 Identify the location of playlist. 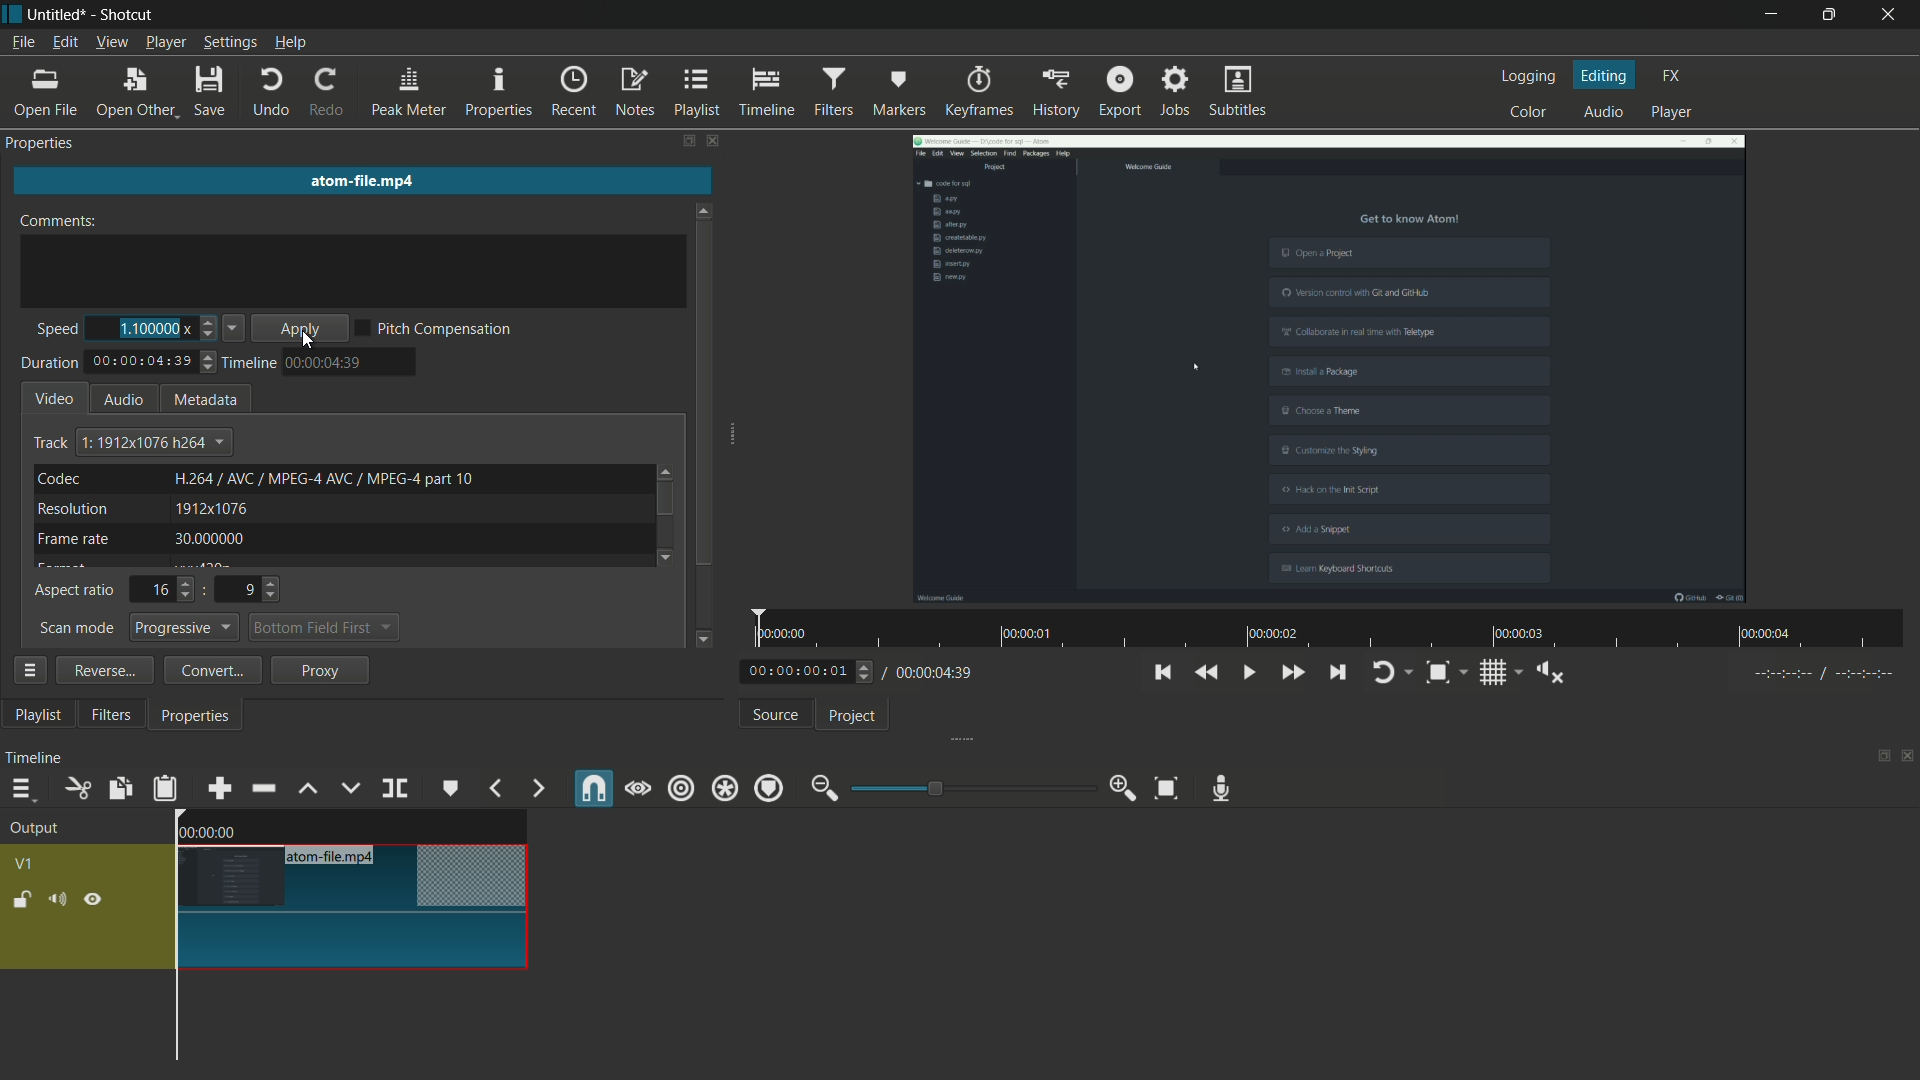
(697, 92).